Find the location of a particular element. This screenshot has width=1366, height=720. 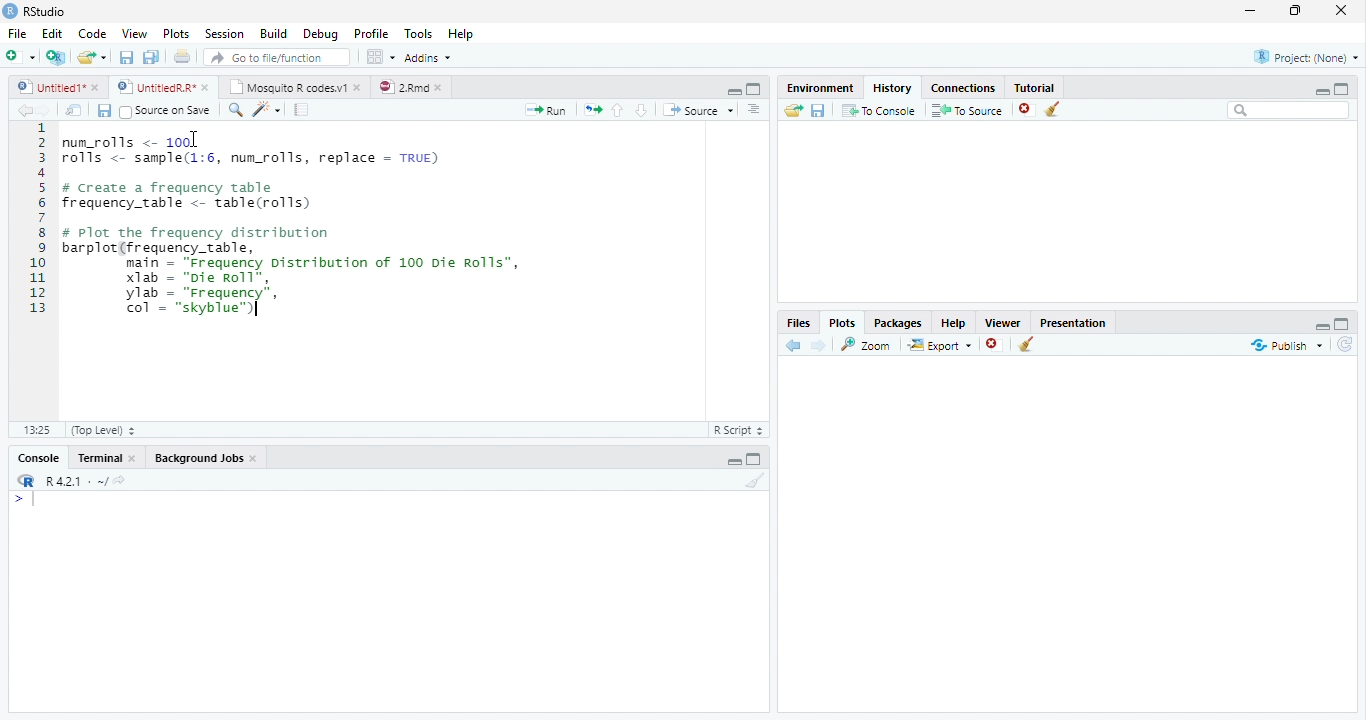

Tutorial is located at coordinates (1034, 86).